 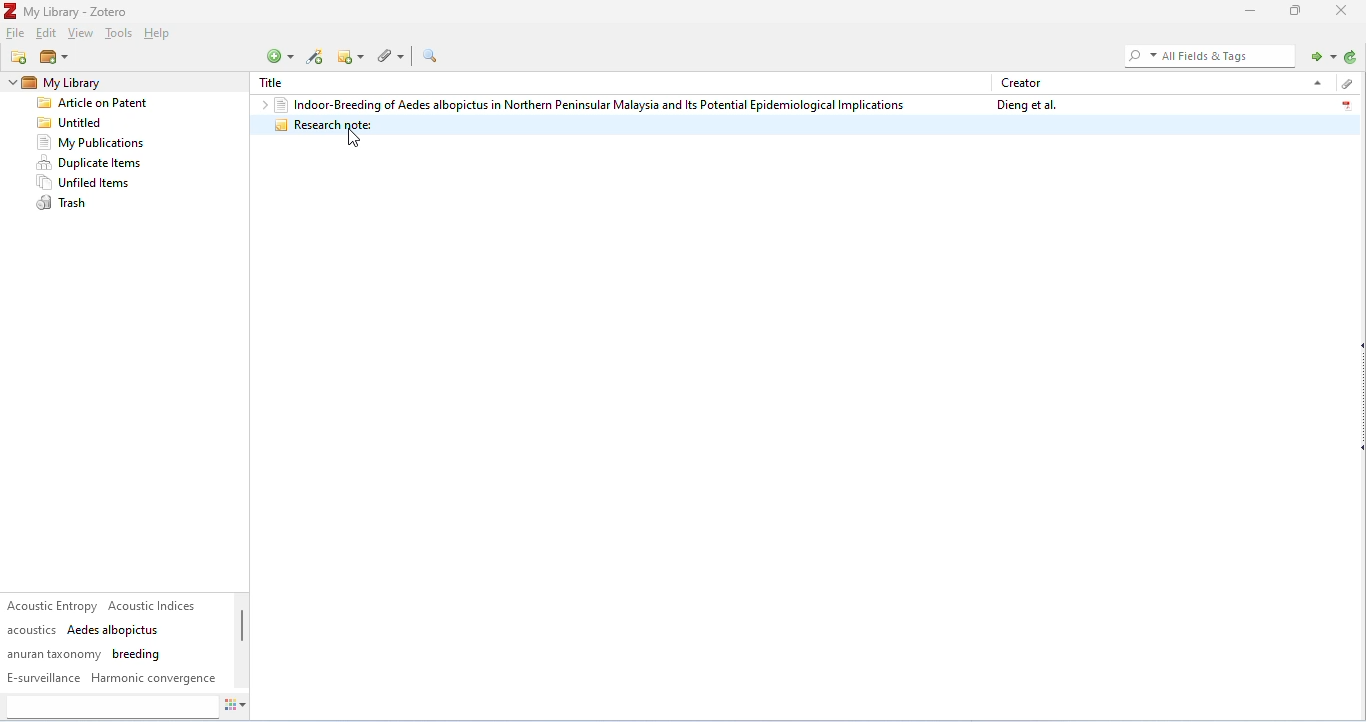 What do you see at coordinates (1351, 57) in the screenshot?
I see `sync with zotero.org` at bounding box center [1351, 57].